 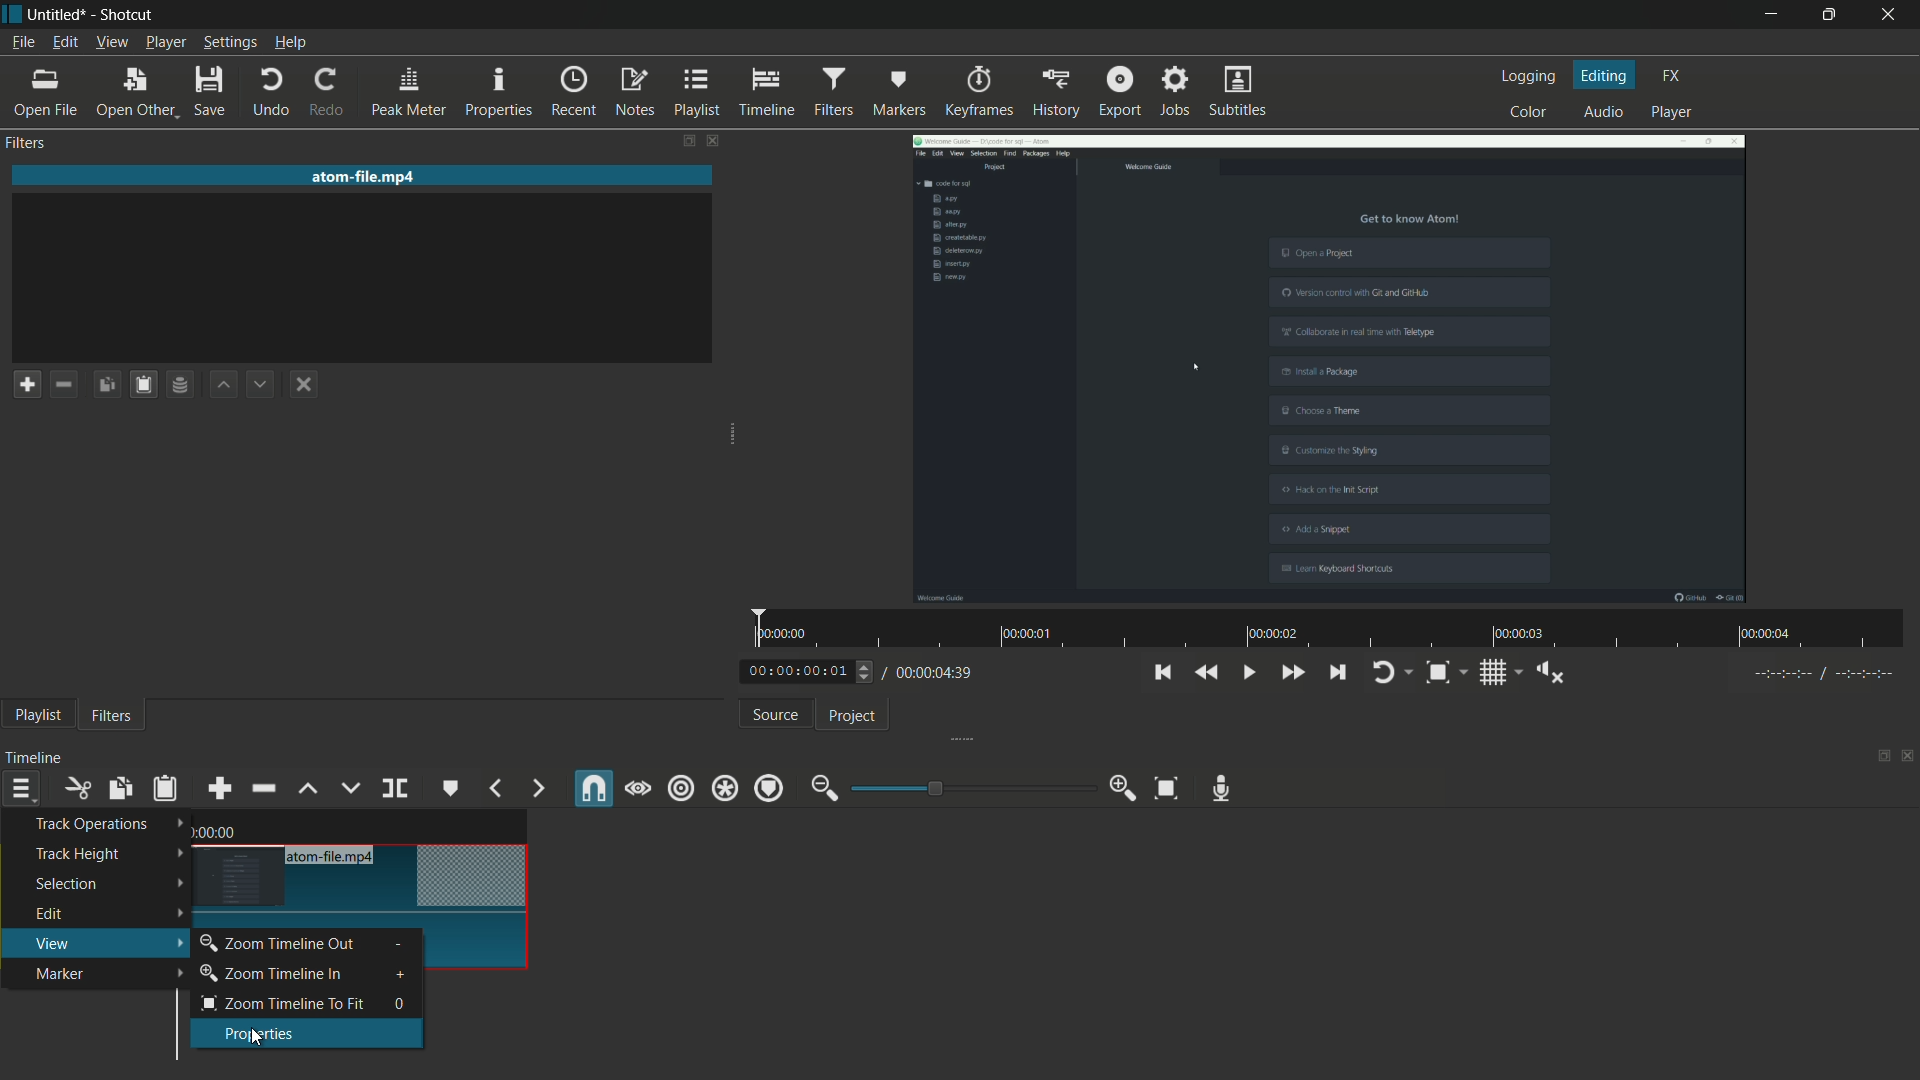 I want to click on track height, so click(x=107, y=855).